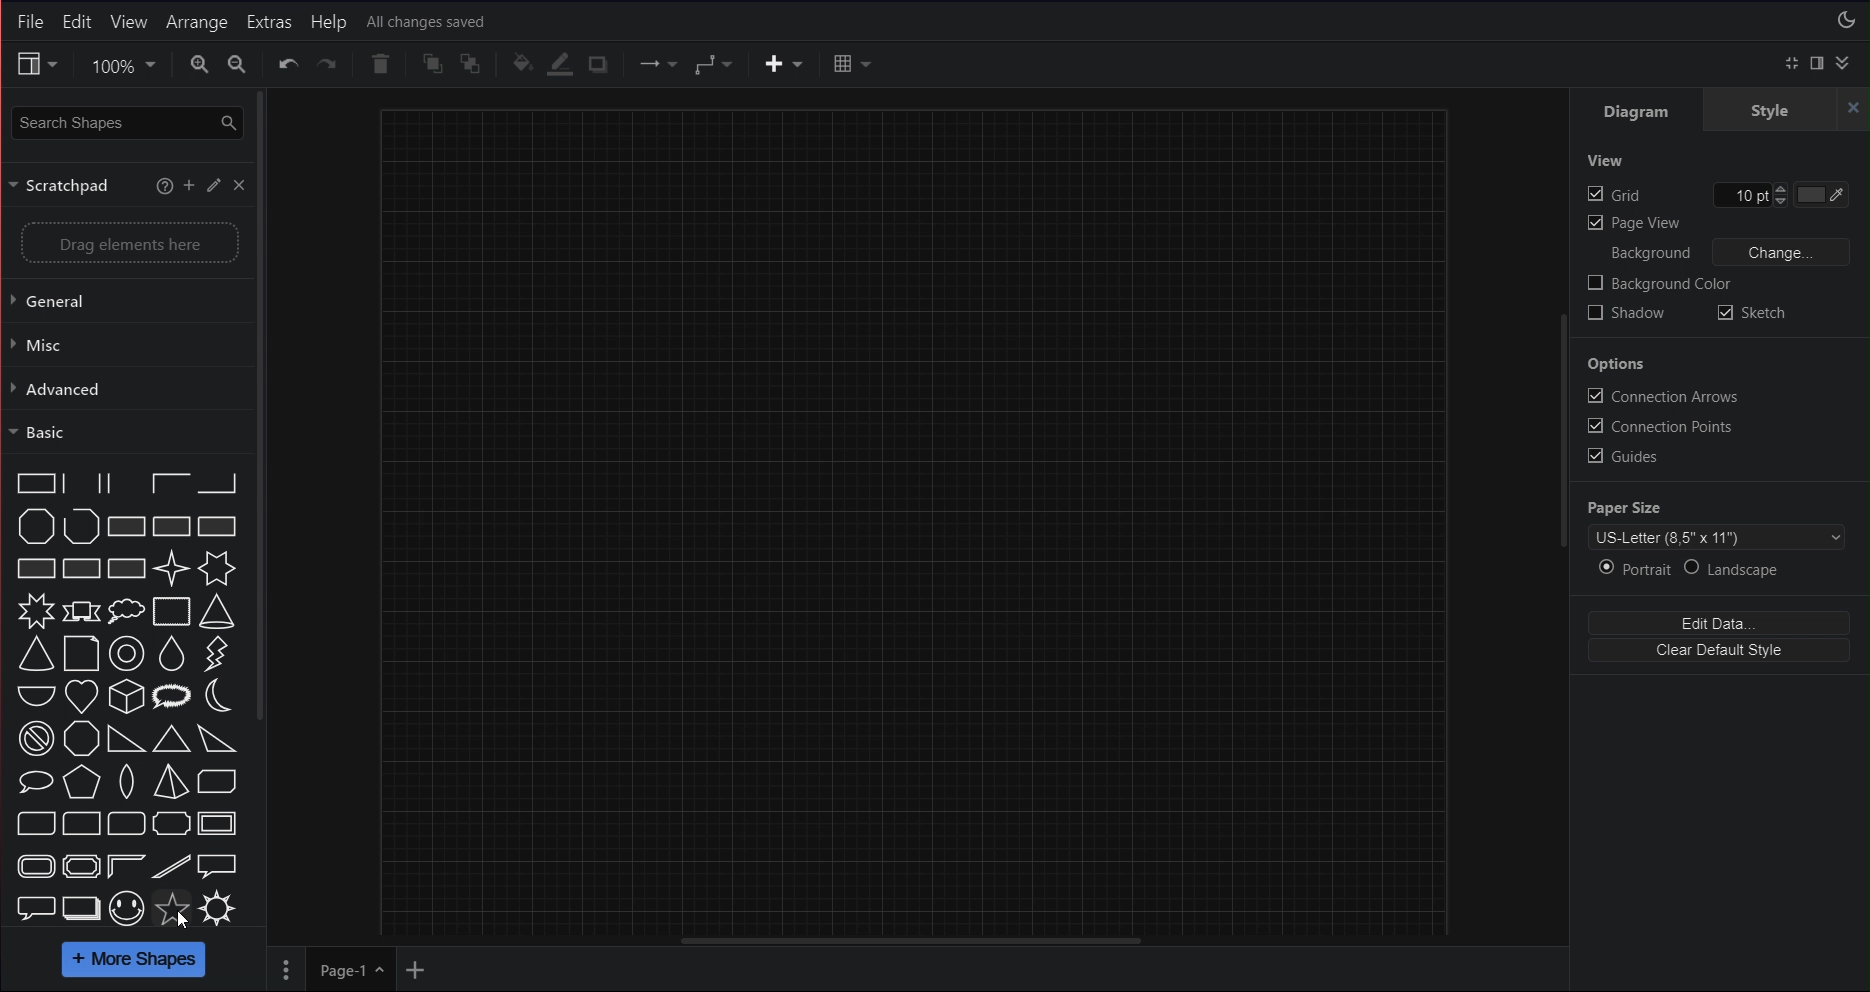 The image size is (1870, 992). What do you see at coordinates (1794, 63) in the screenshot?
I see `Full screen` at bounding box center [1794, 63].